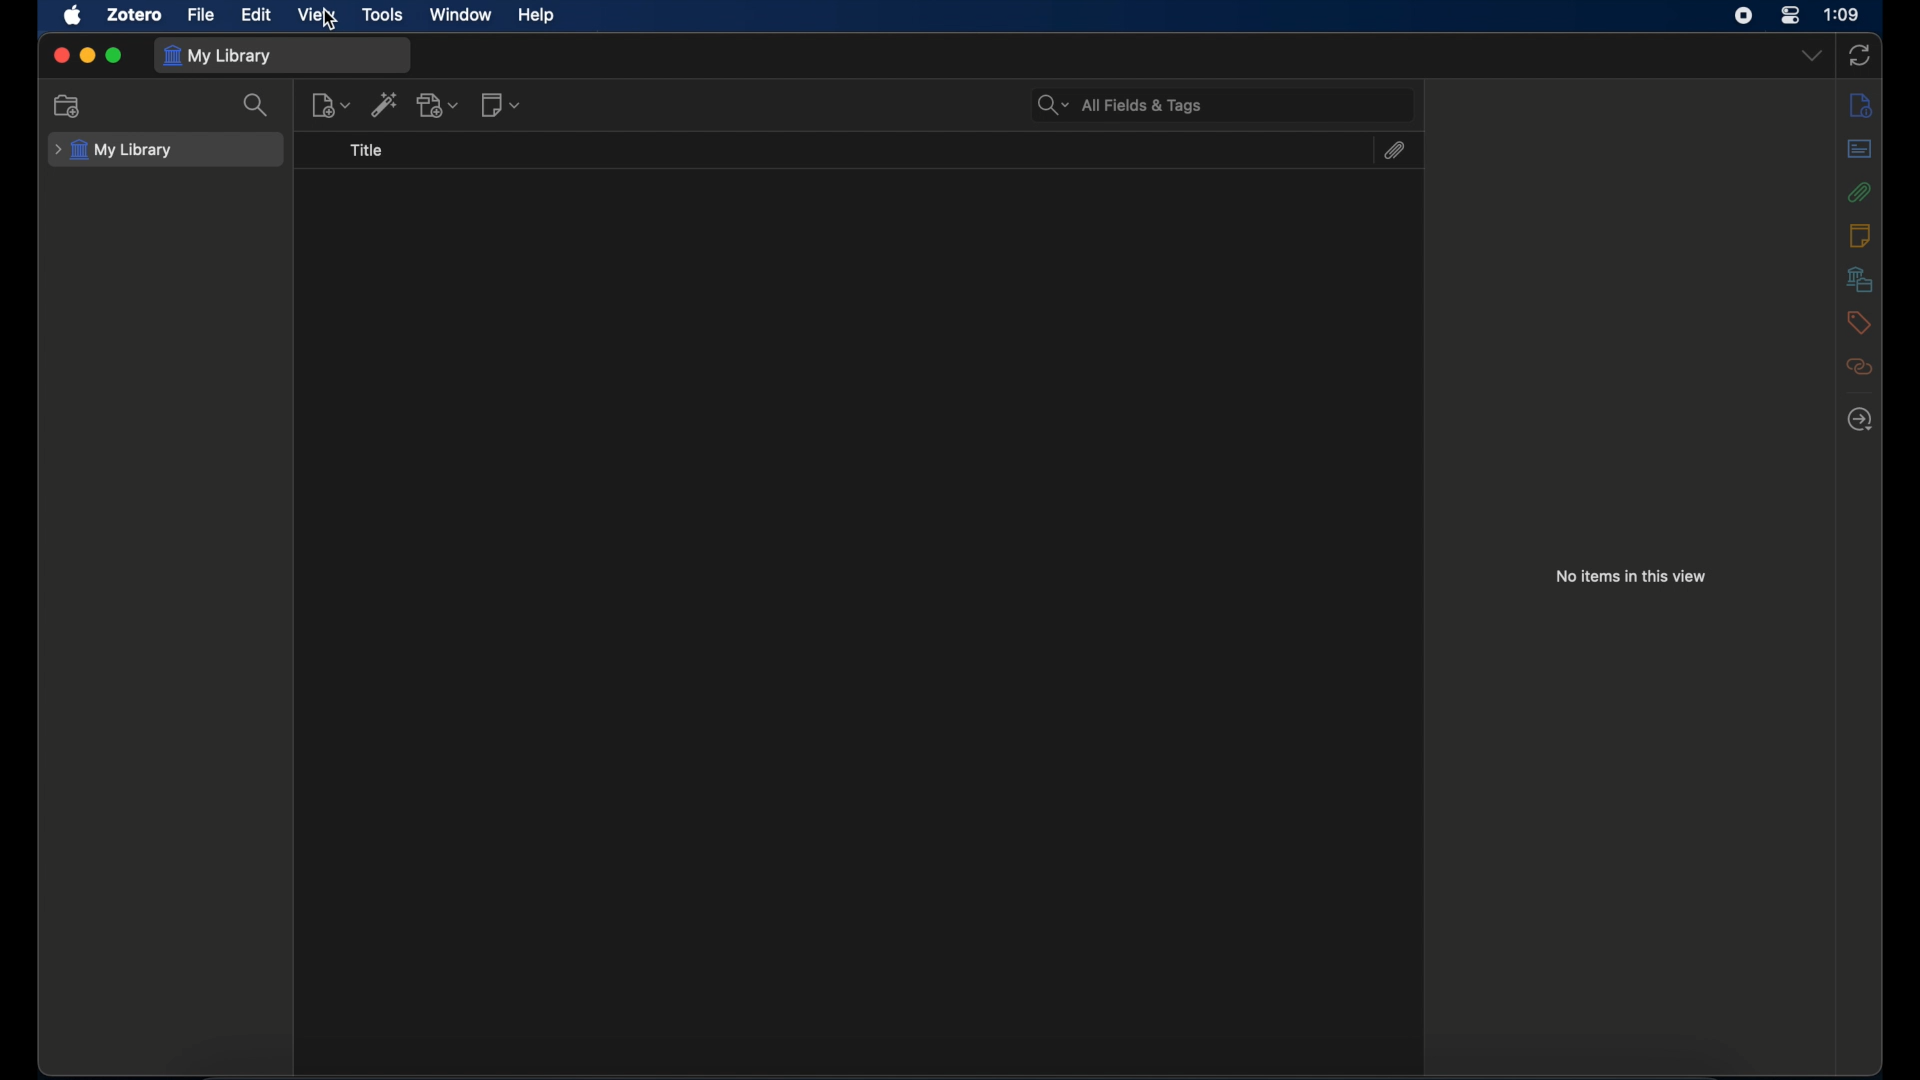 The height and width of the screenshot is (1080, 1920). I want to click on minimize, so click(88, 55).